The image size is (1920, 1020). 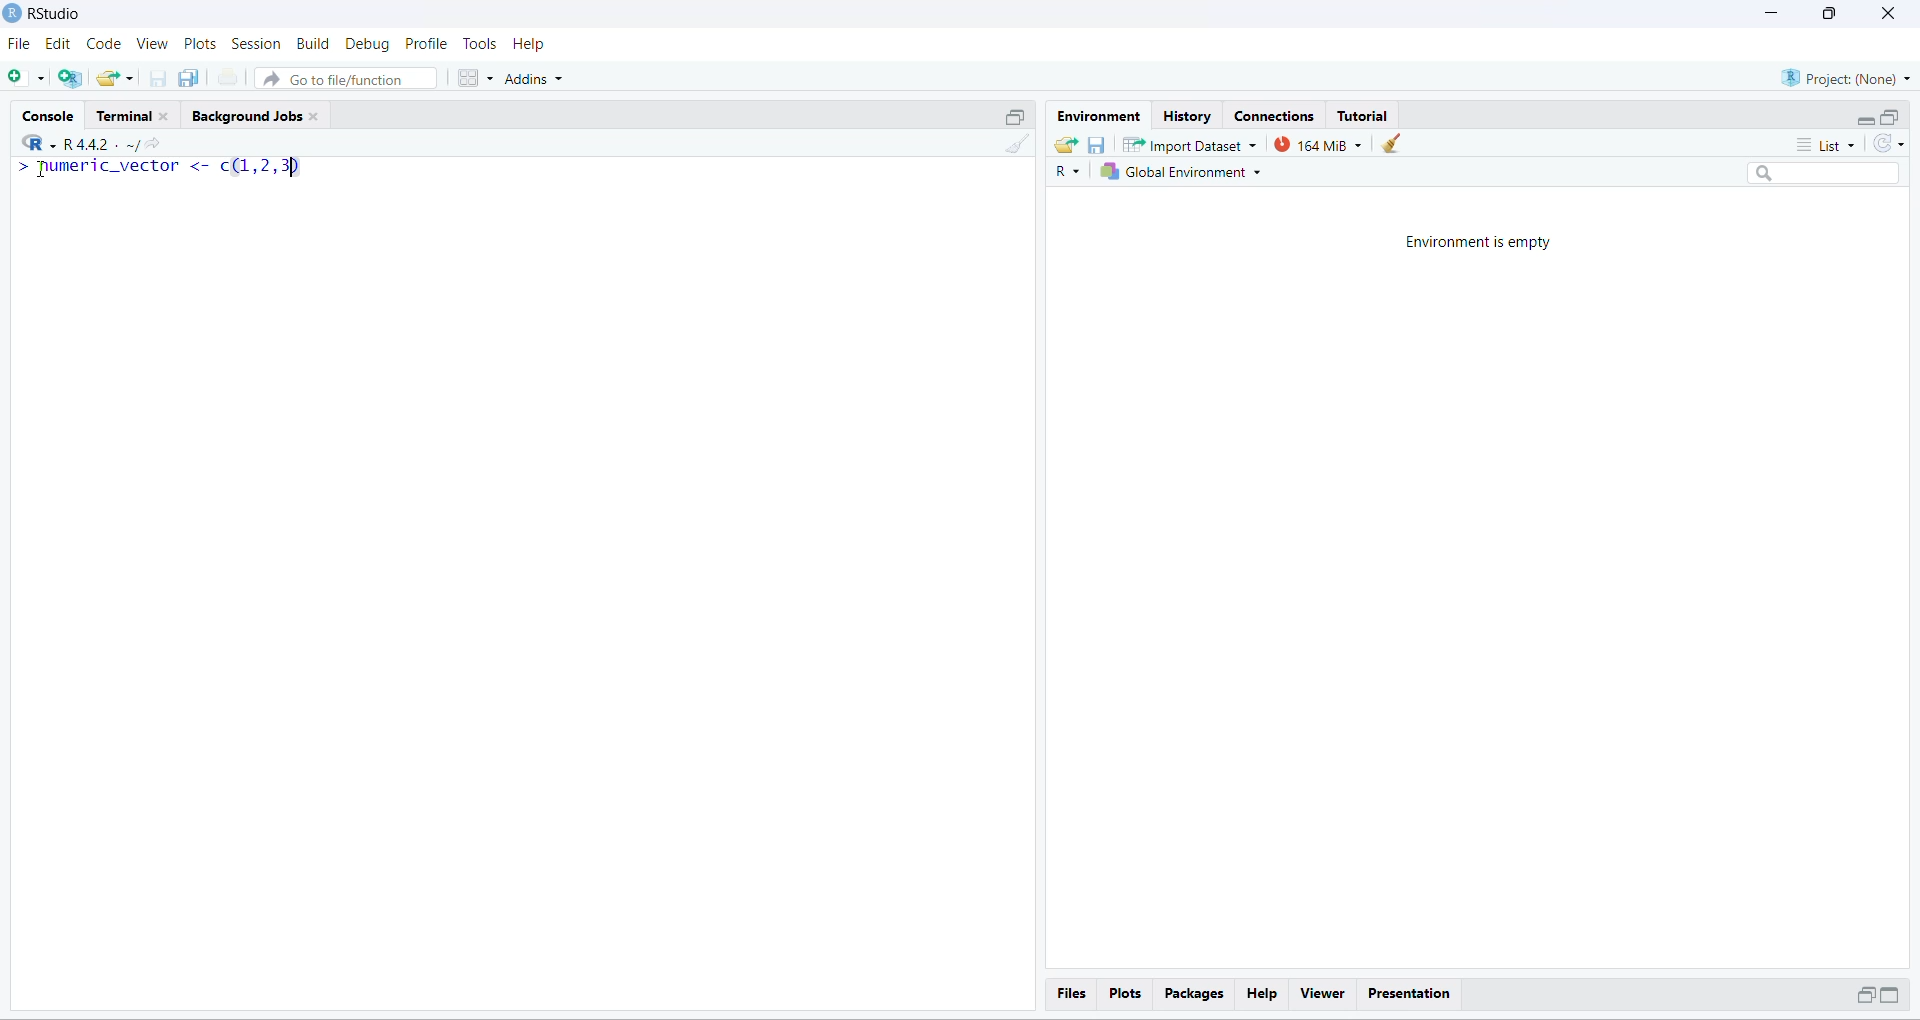 What do you see at coordinates (1394, 143) in the screenshot?
I see `clear` at bounding box center [1394, 143].